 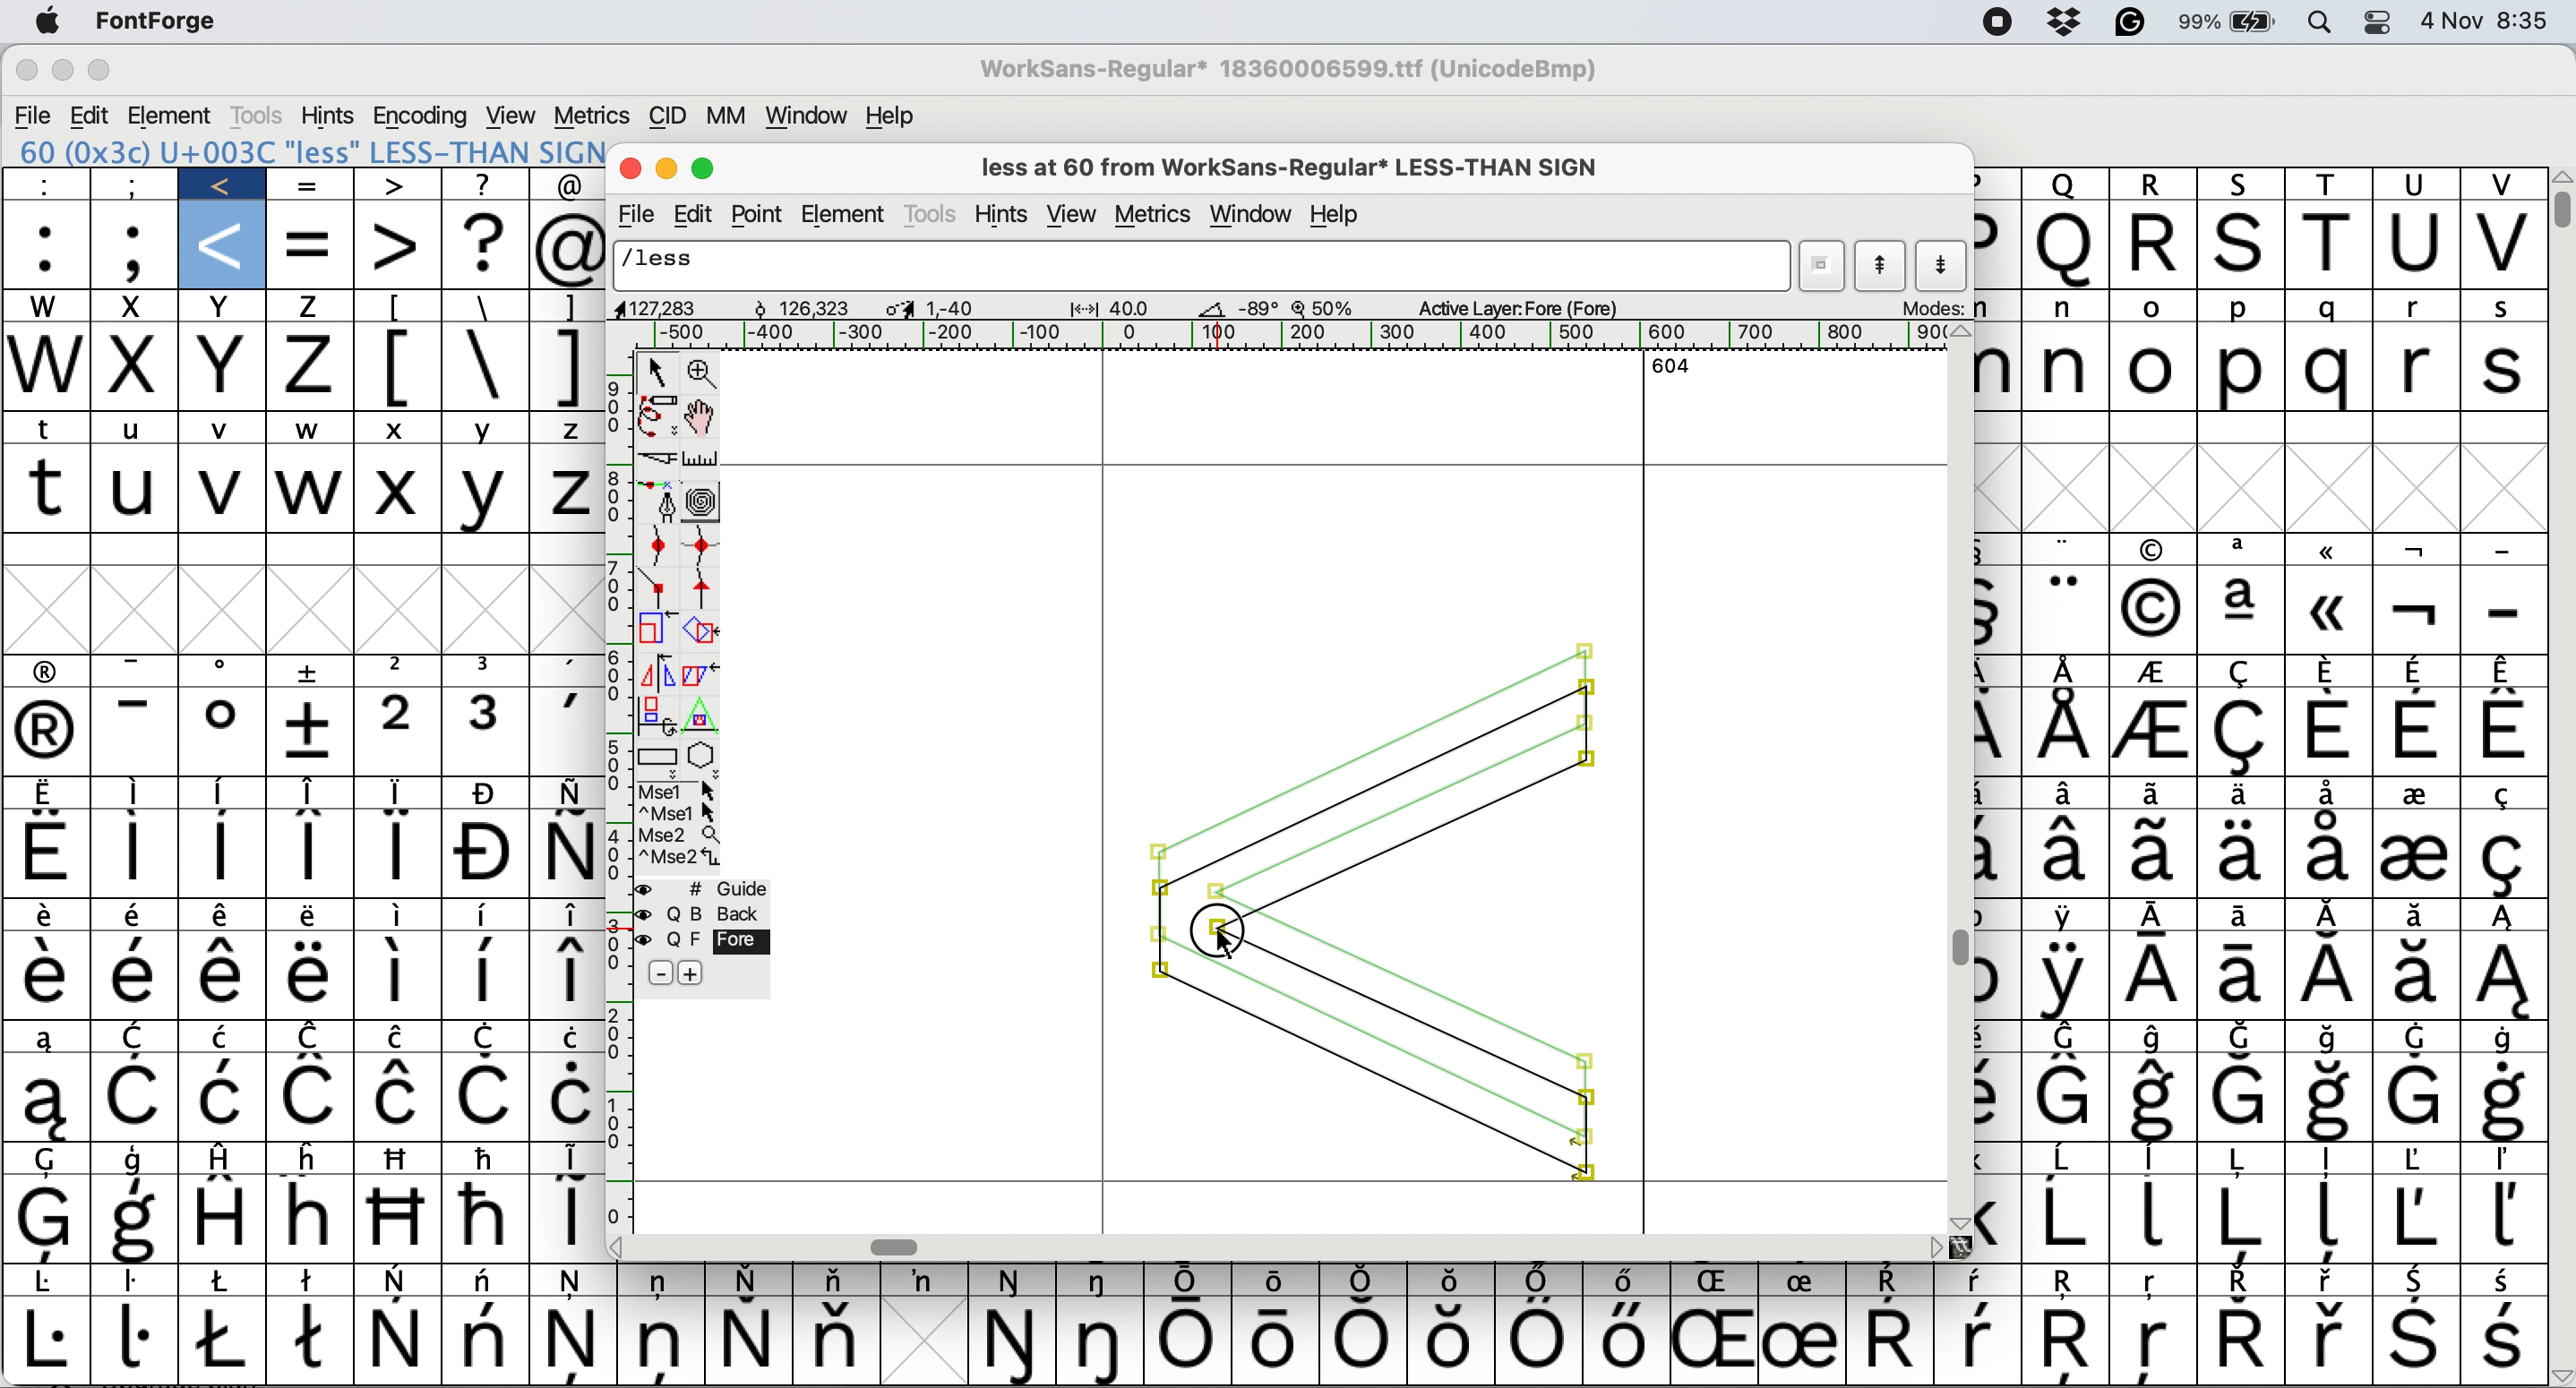 I want to click on horizontal scroll bar, so click(x=1272, y=1245).